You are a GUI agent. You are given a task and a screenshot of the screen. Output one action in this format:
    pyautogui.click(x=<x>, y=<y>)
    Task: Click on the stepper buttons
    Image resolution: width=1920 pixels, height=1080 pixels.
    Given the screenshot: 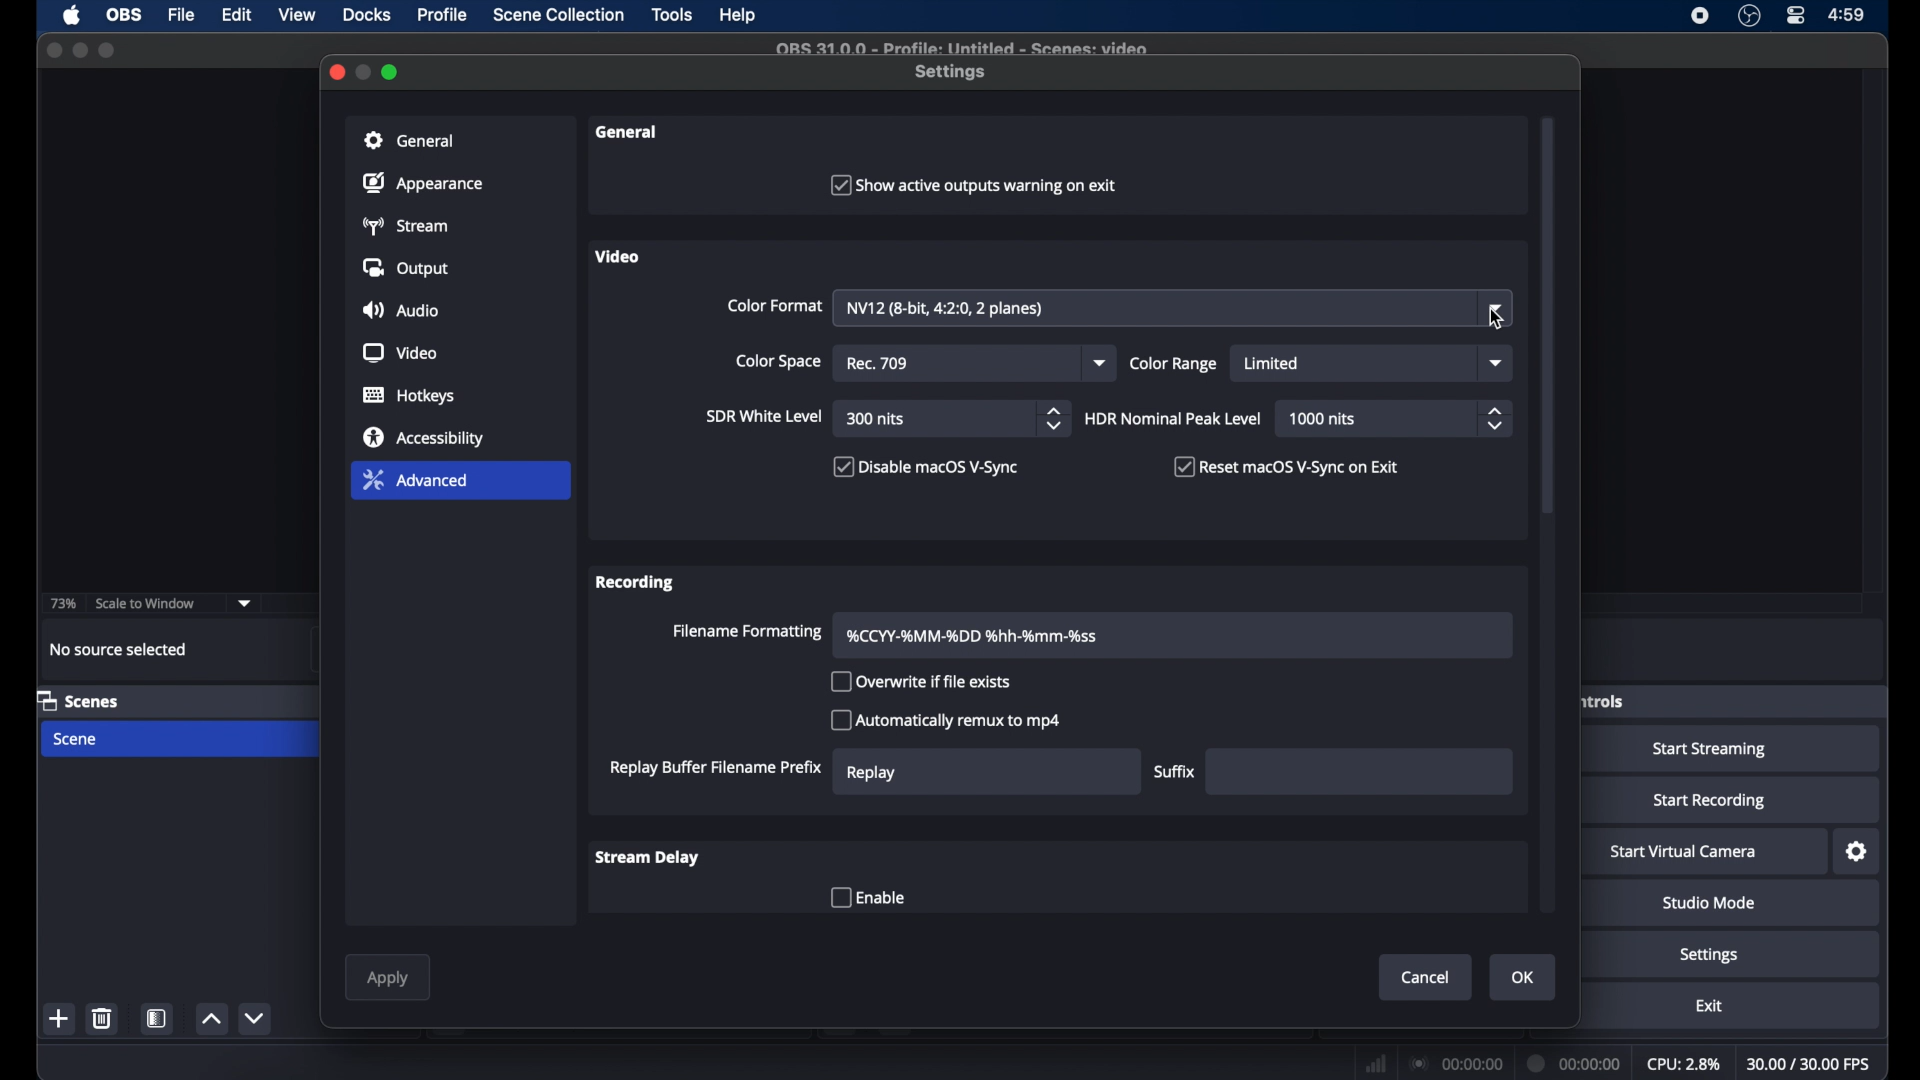 What is the action you would take?
    pyautogui.click(x=1054, y=418)
    